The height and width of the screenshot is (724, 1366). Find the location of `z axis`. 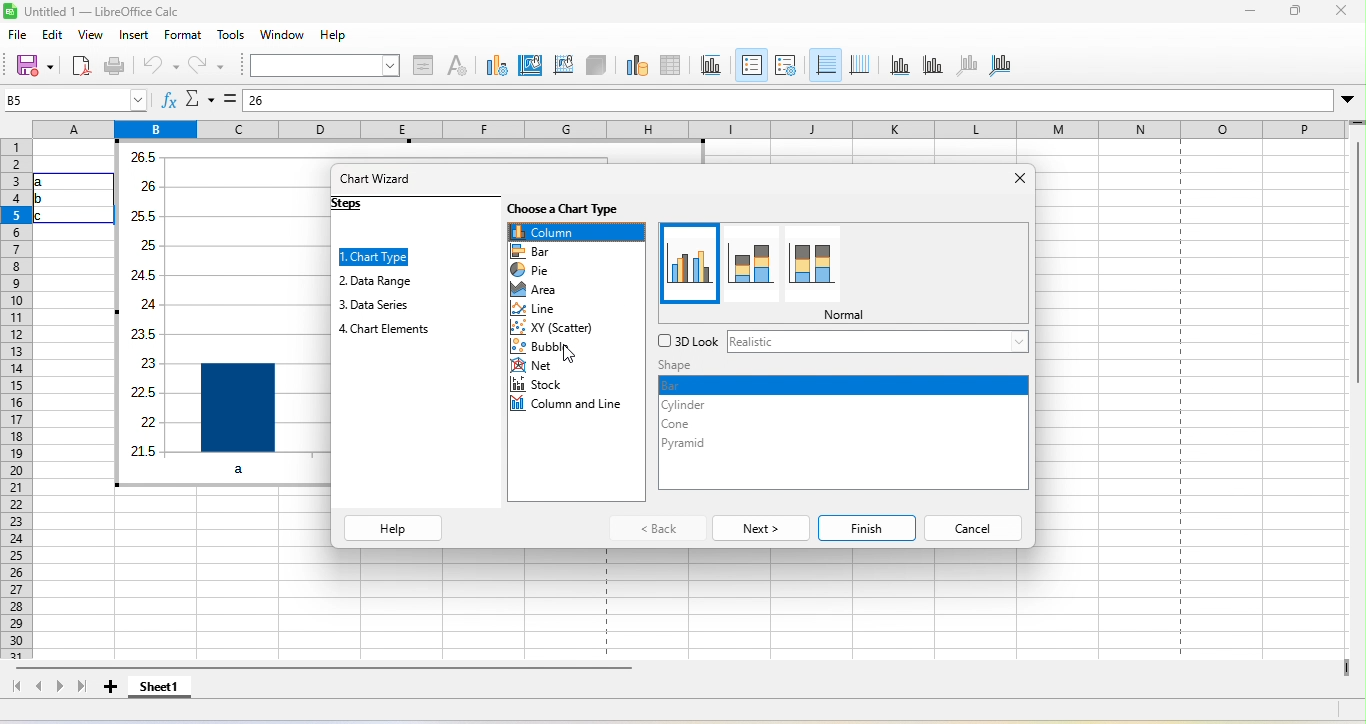

z axis is located at coordinates (964, 65).